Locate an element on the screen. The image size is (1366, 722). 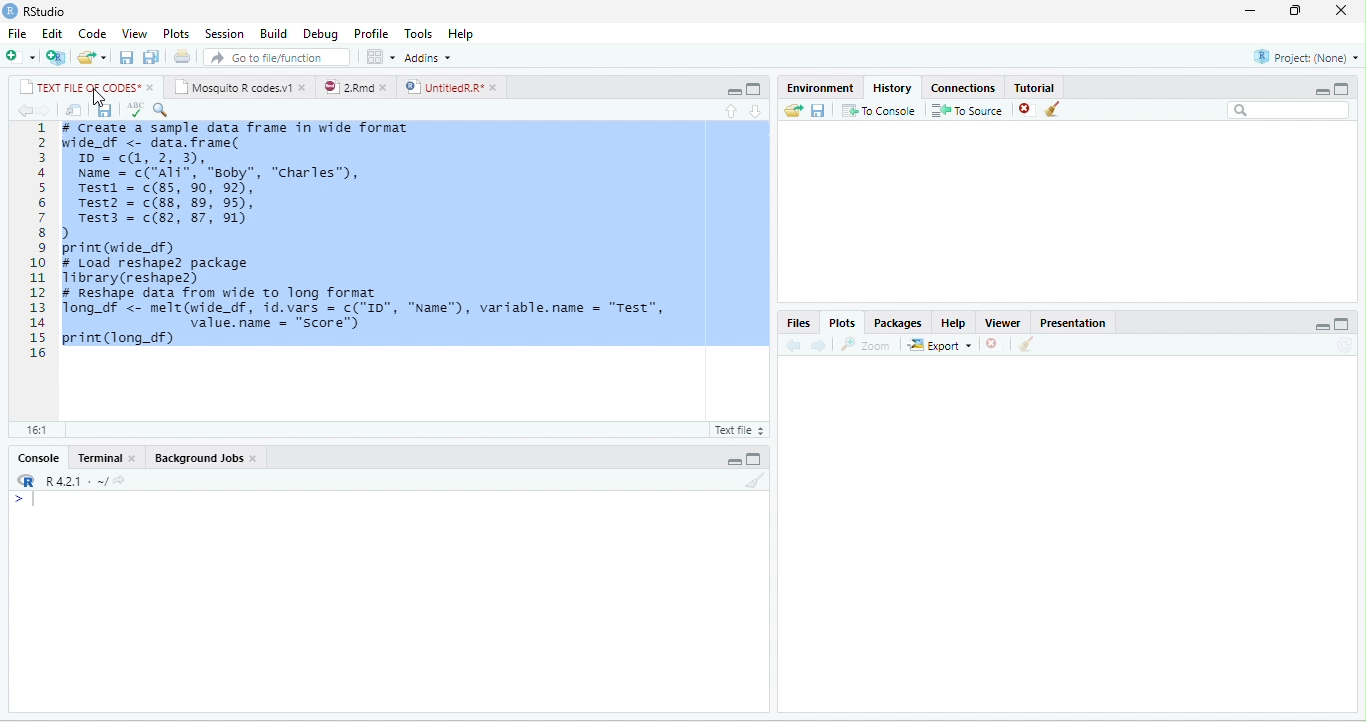
Zoom is located at coordinates (866, 345).